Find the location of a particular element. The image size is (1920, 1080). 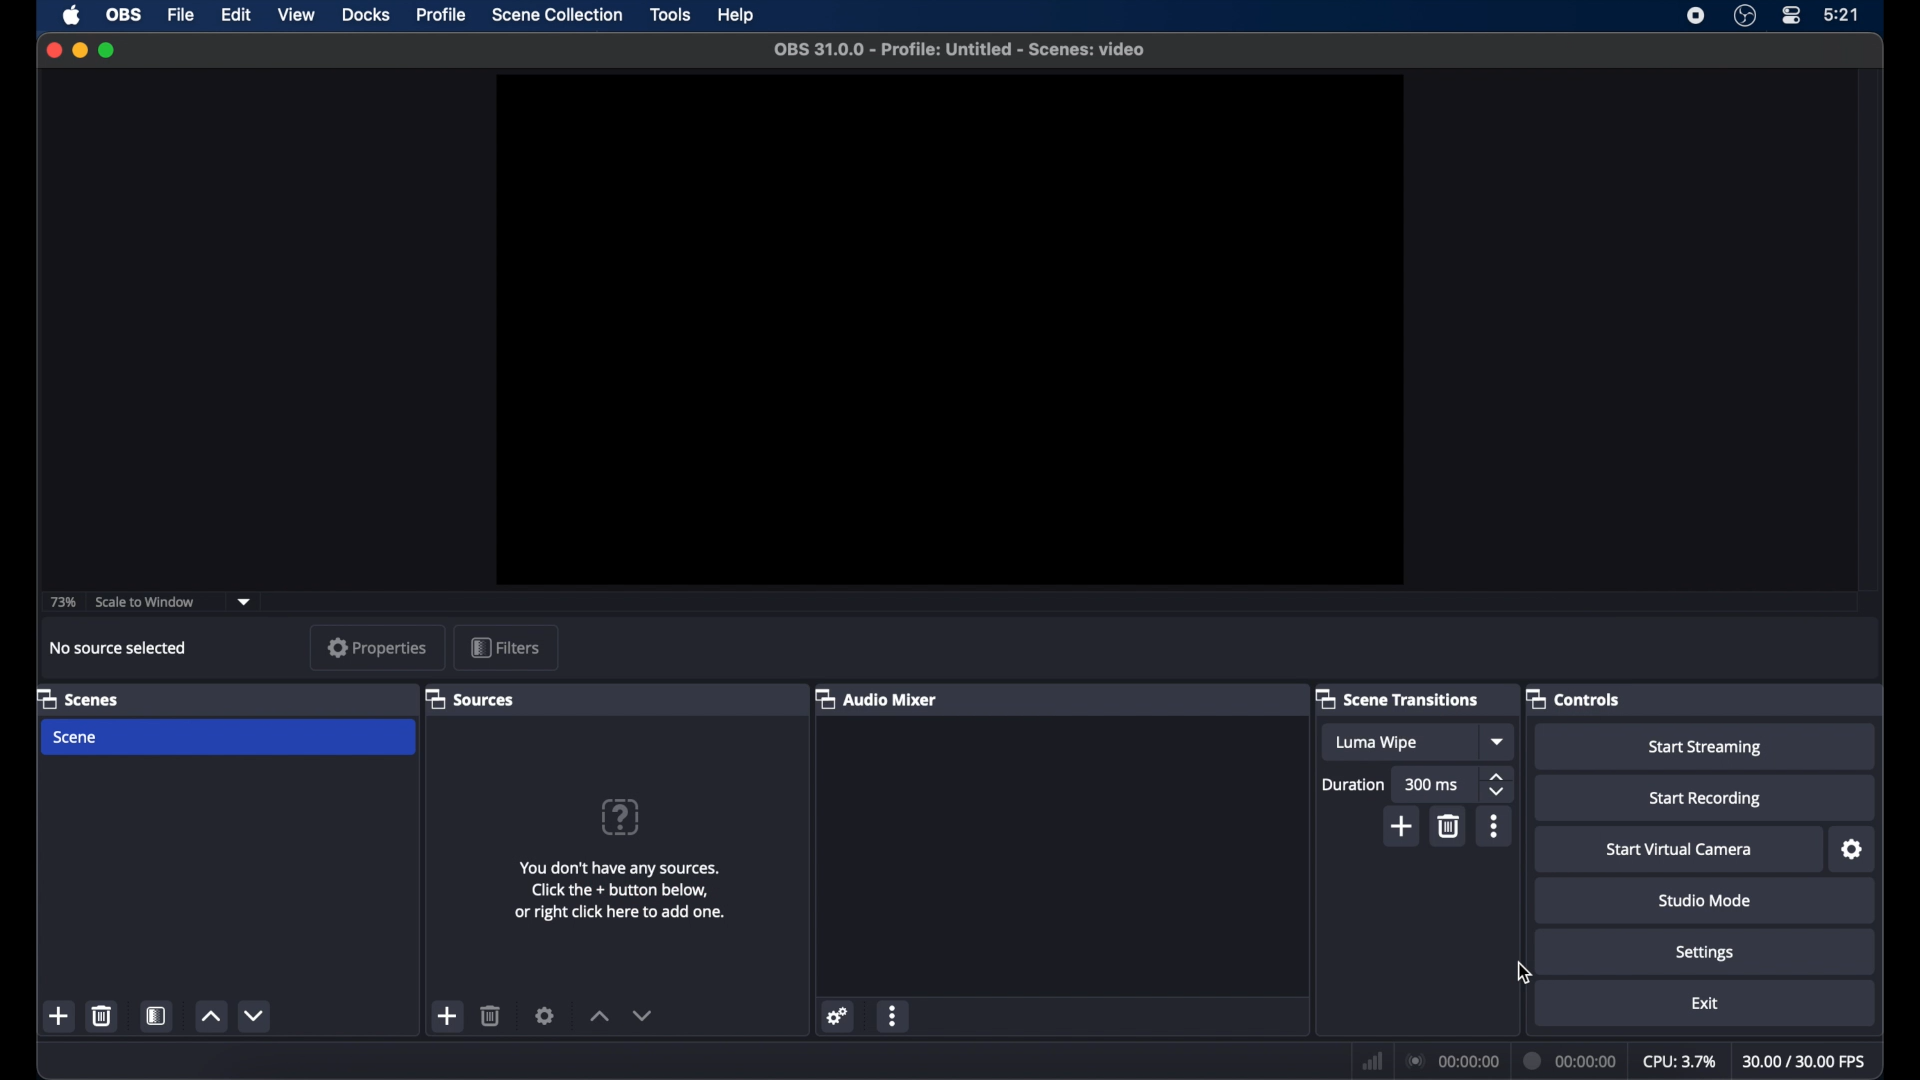

duration is located at coordinates (1354, 784).